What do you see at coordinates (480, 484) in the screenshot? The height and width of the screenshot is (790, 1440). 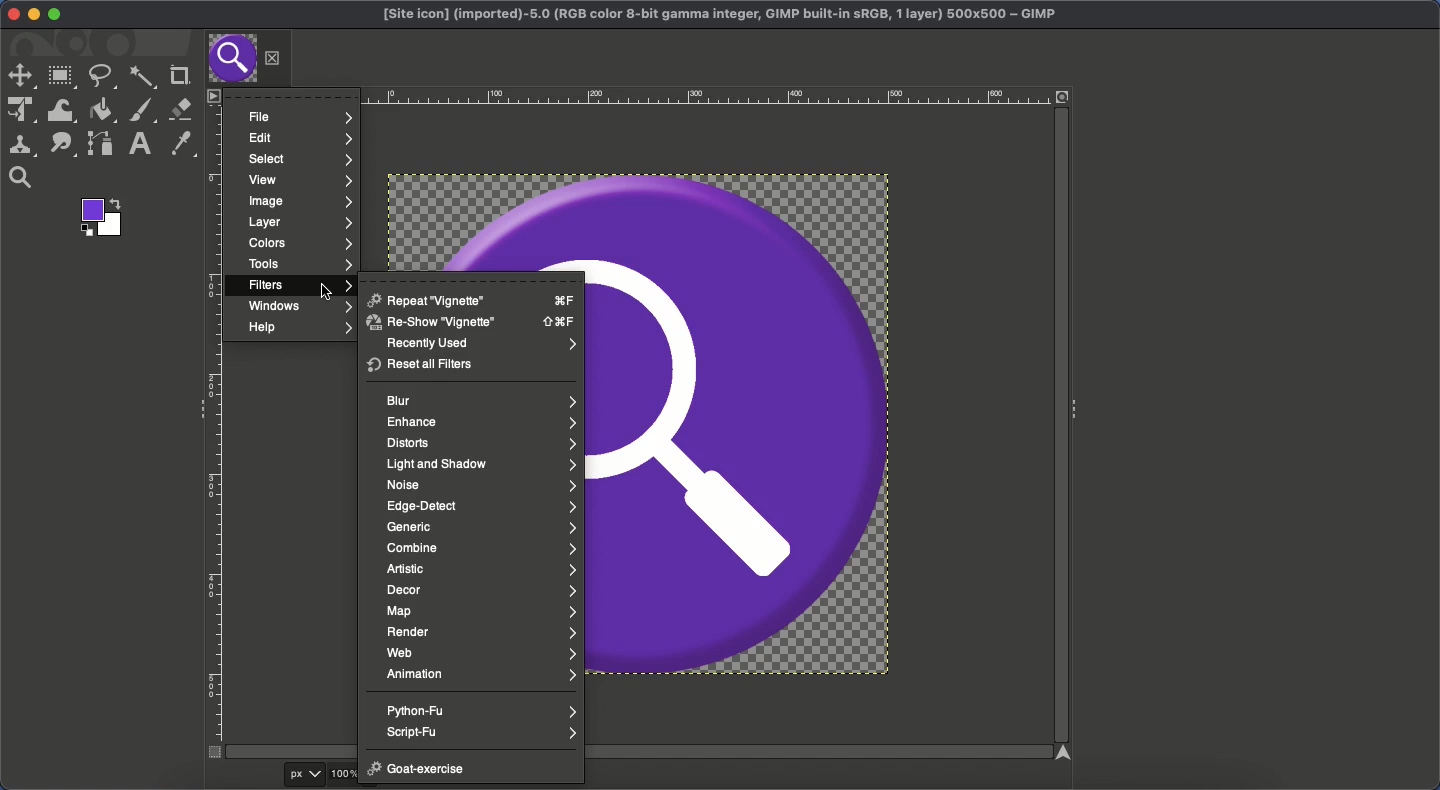 I see `Noise` at bounding box center [480, 484].